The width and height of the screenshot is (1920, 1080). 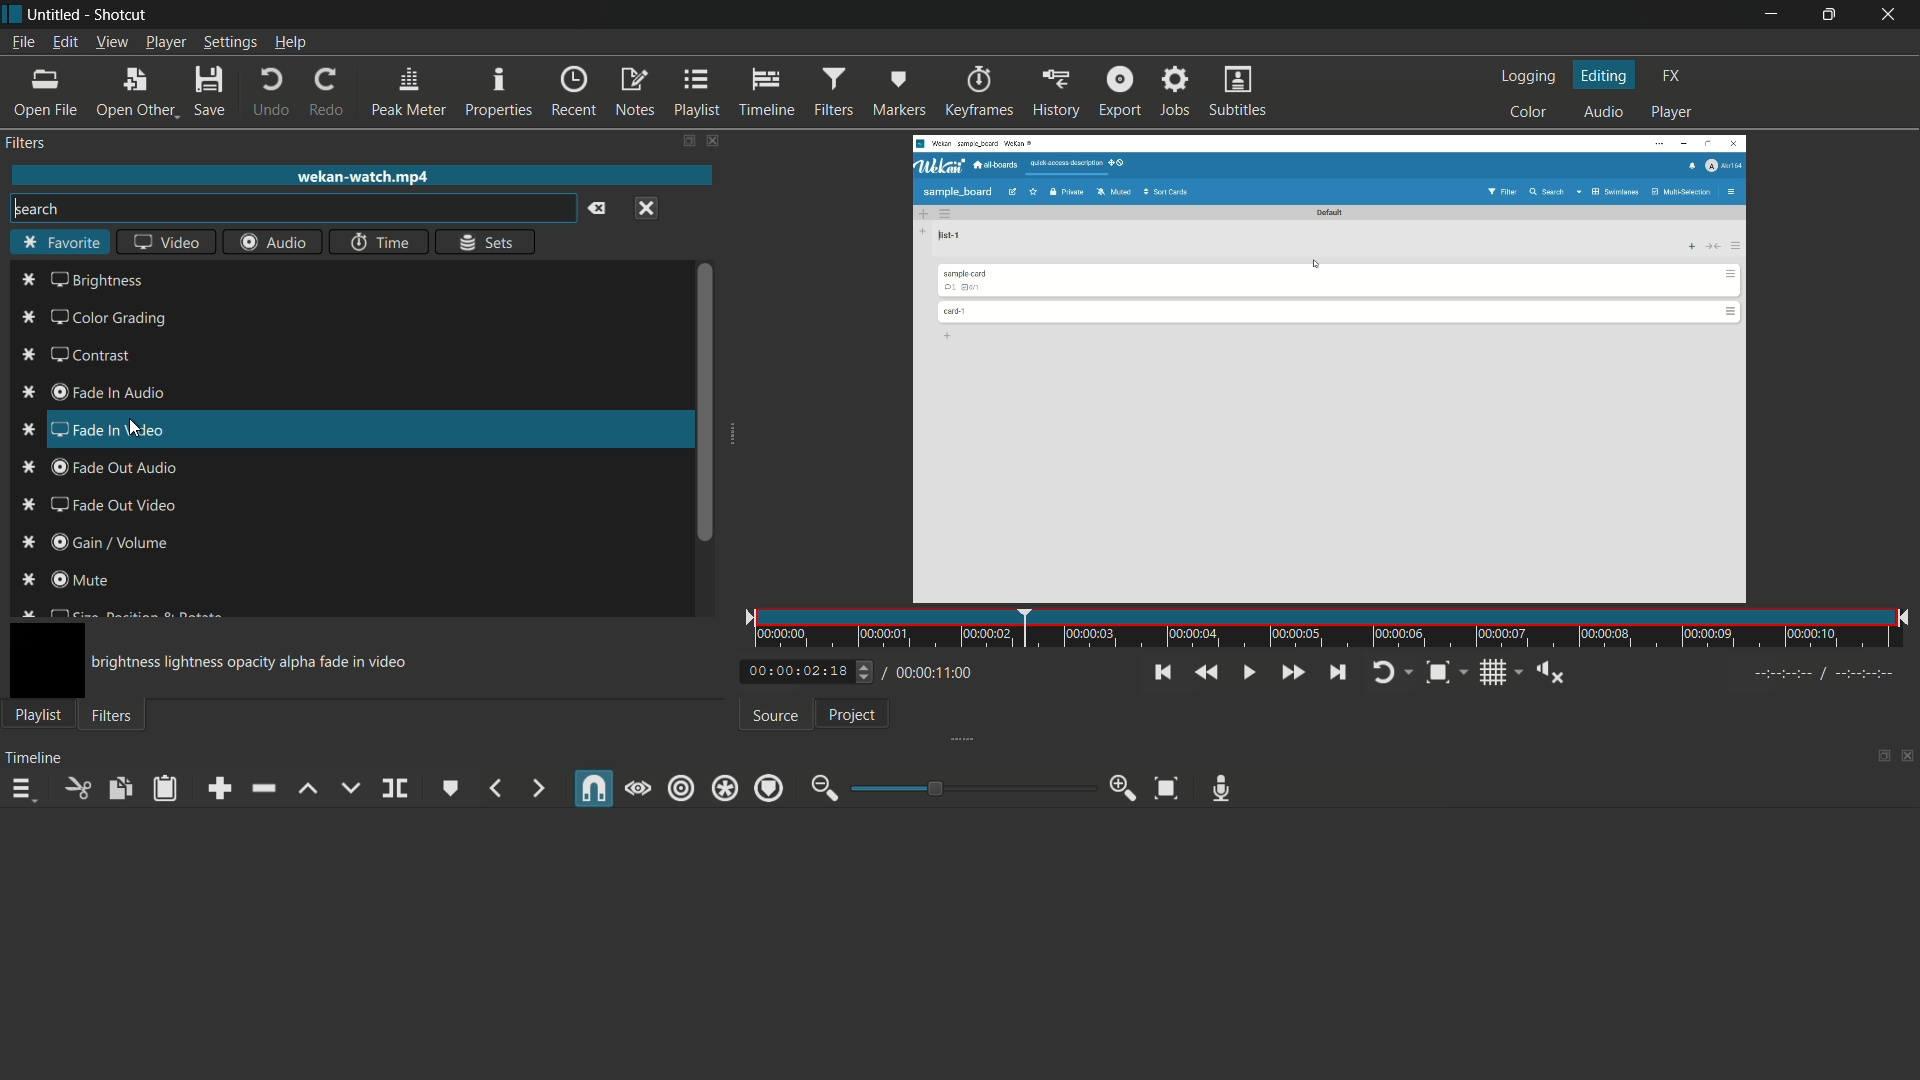 What do you see at coordinates (92, 316) in the screenshot?
I see `color grading` at bounding box center [92, 316].